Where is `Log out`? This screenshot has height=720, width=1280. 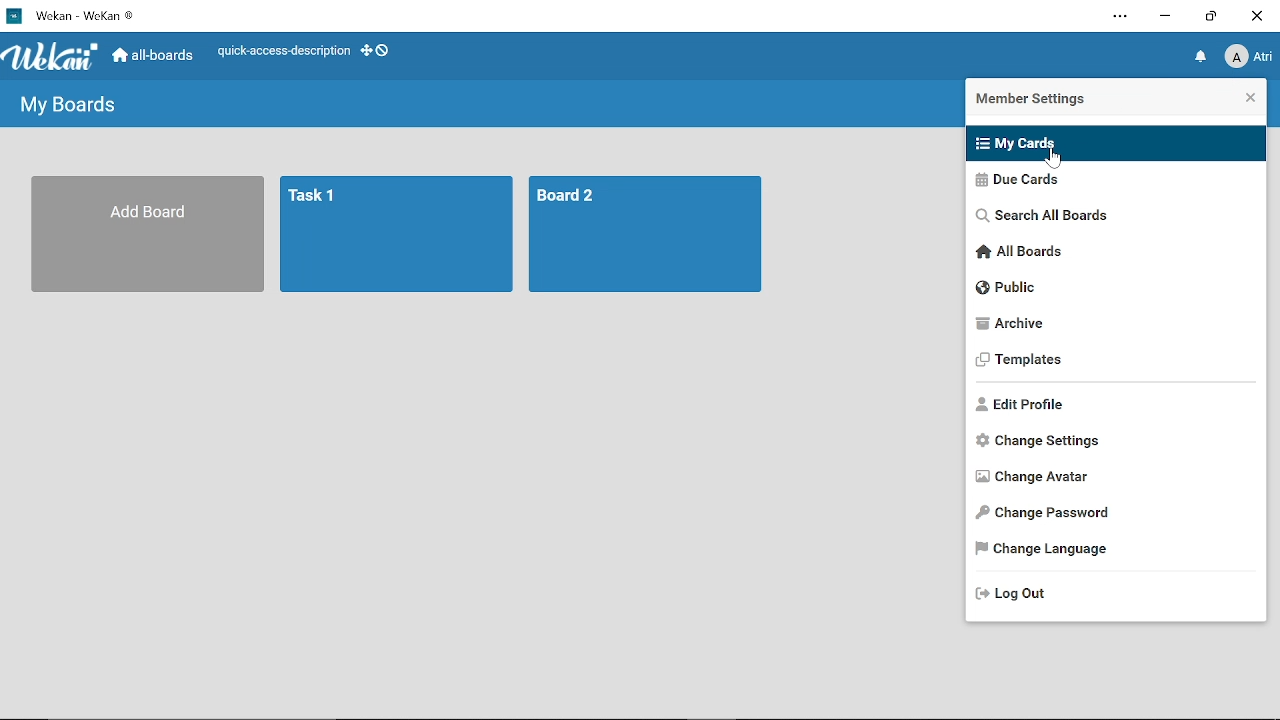 Log out is located at coordinates (1102, 593).